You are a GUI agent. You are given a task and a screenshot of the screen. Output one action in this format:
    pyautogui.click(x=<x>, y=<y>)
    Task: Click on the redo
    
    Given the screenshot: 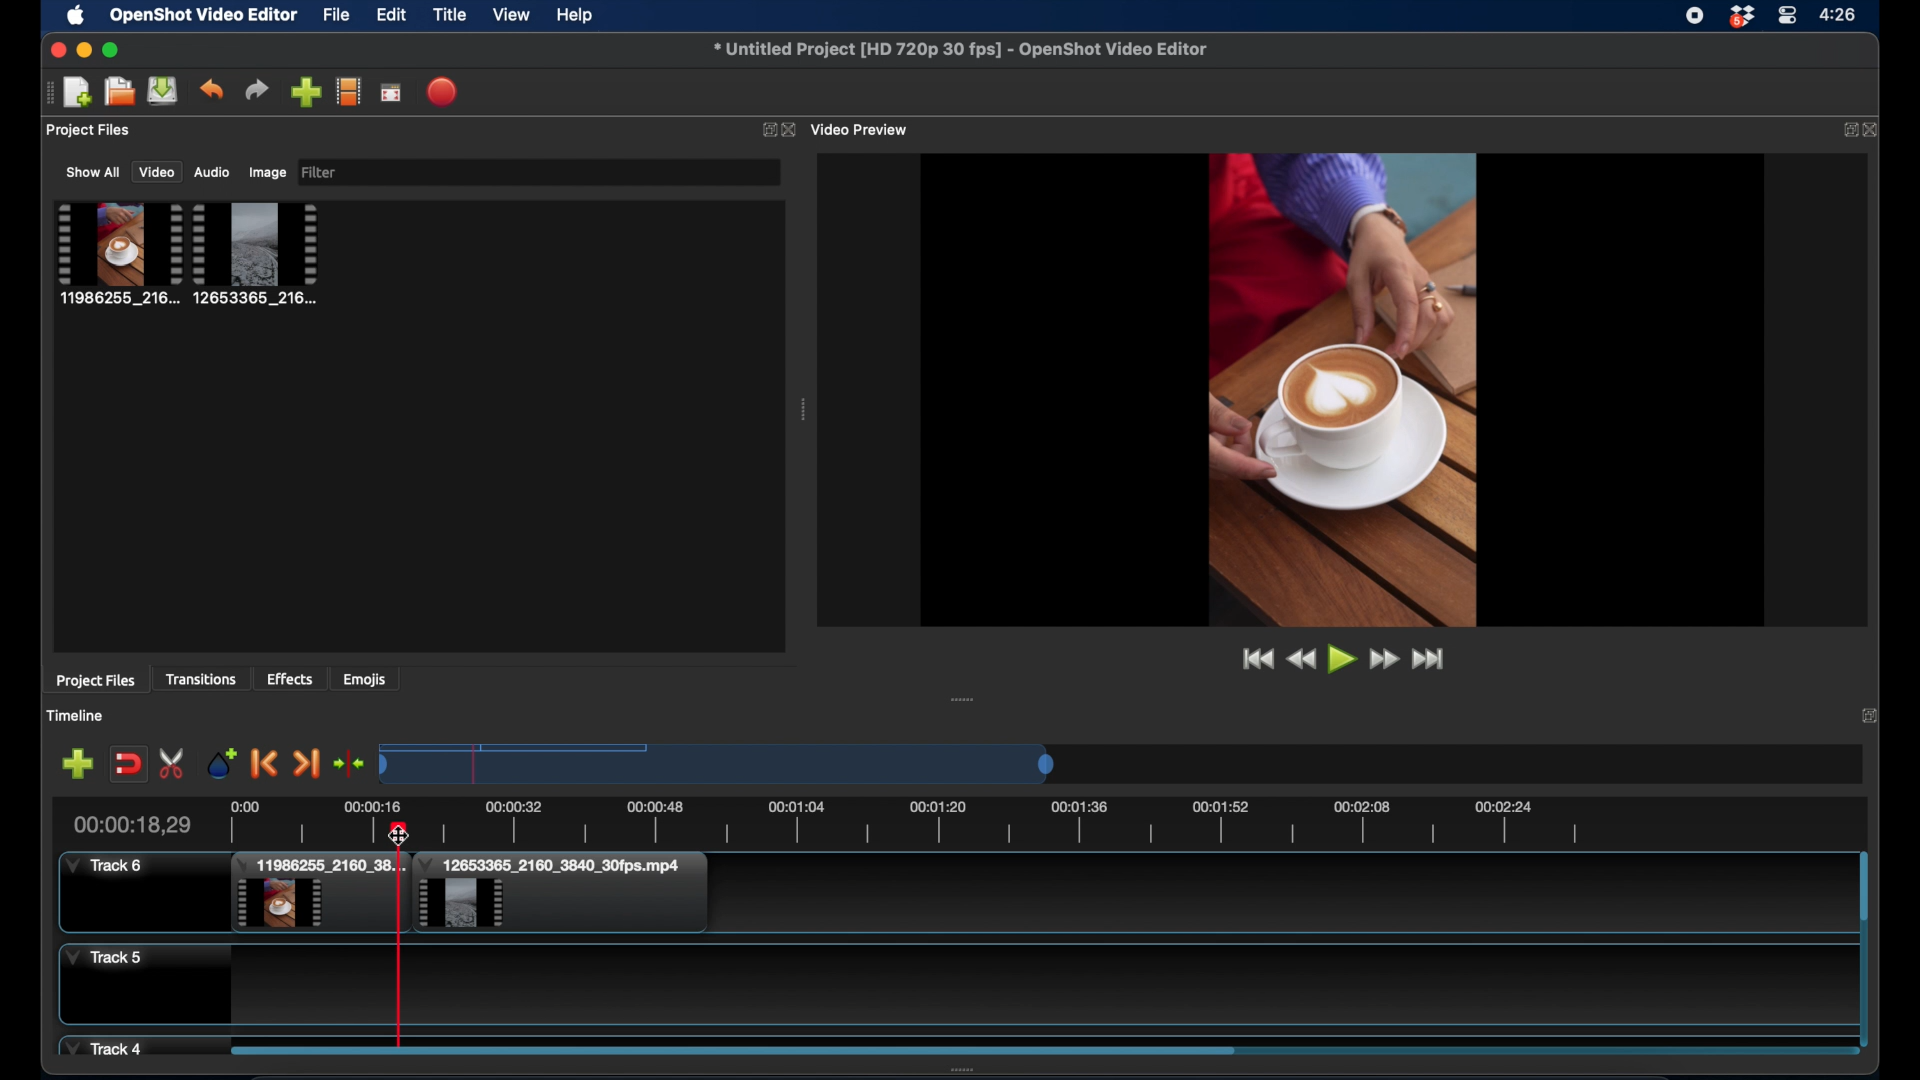 What is the action you would take?
    pyautogui.click(x=257, y=90)
    